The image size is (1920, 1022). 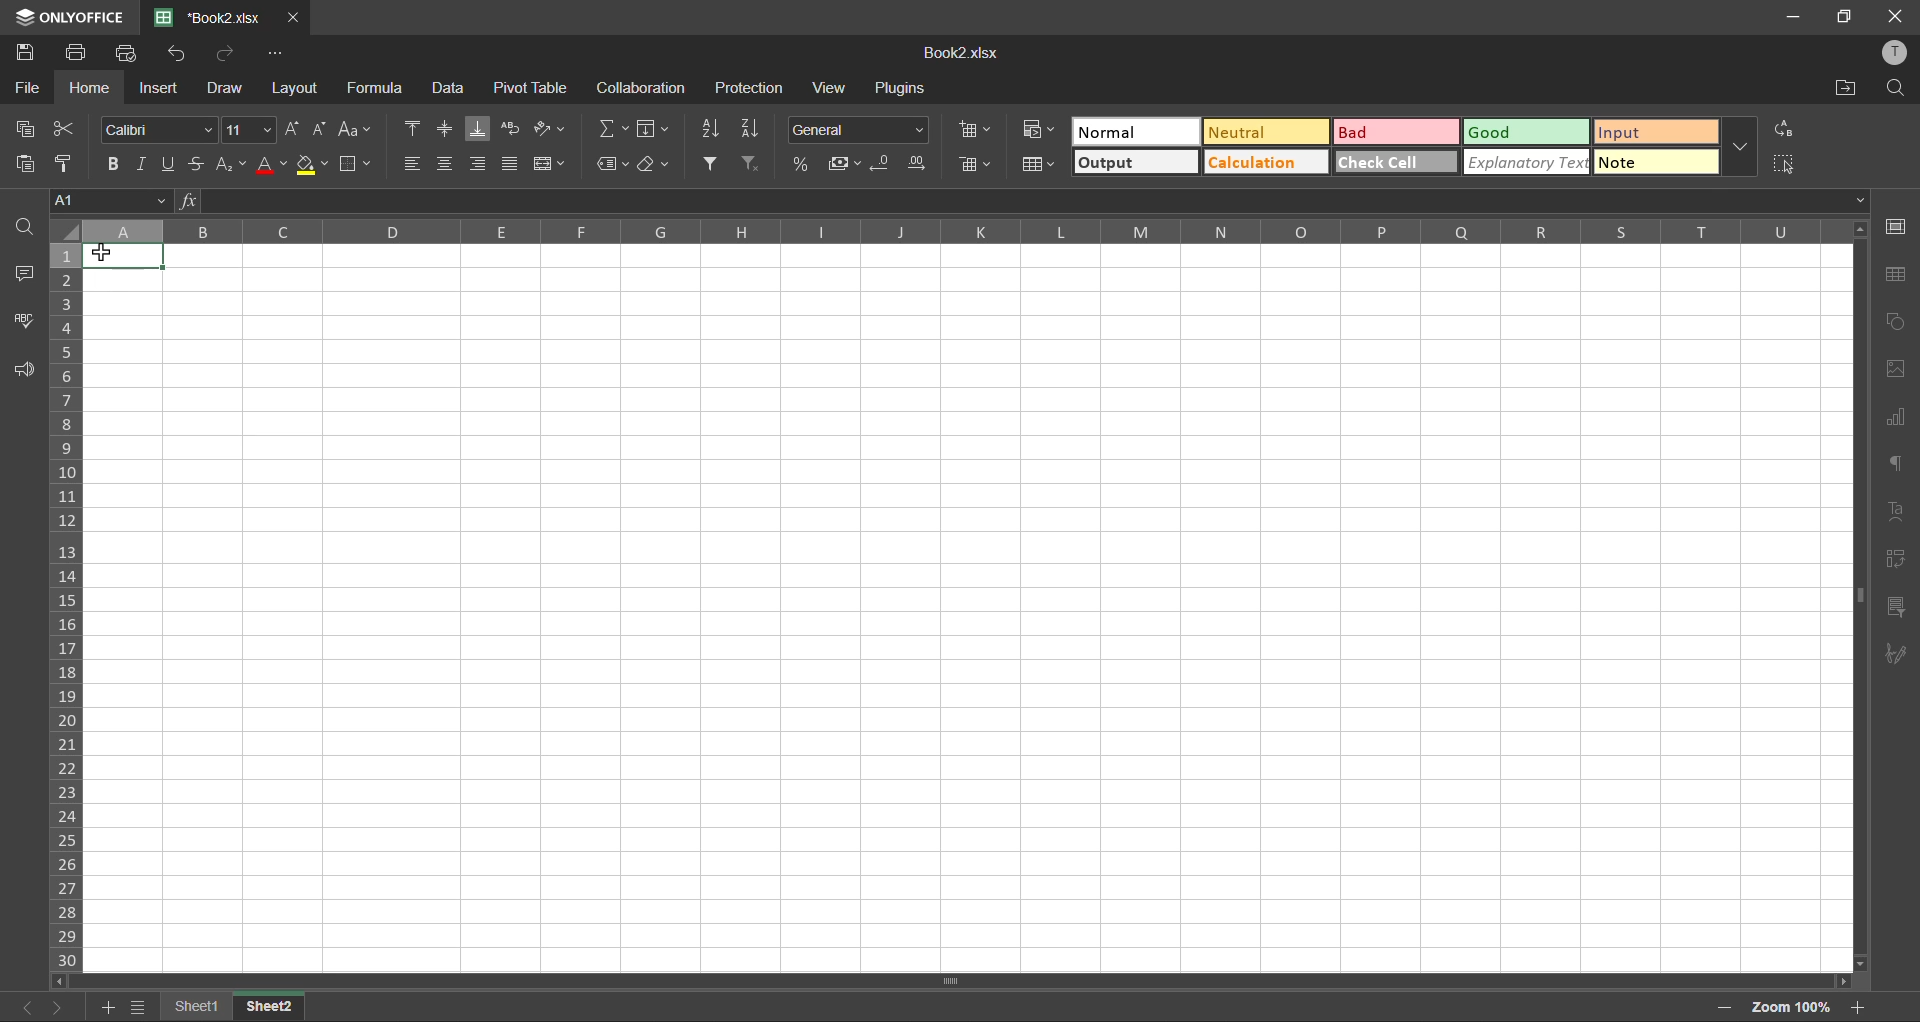 What do you see at coordinates (652, 131) in the screenshot?
I see `fields` at bounding box center [652, 131].